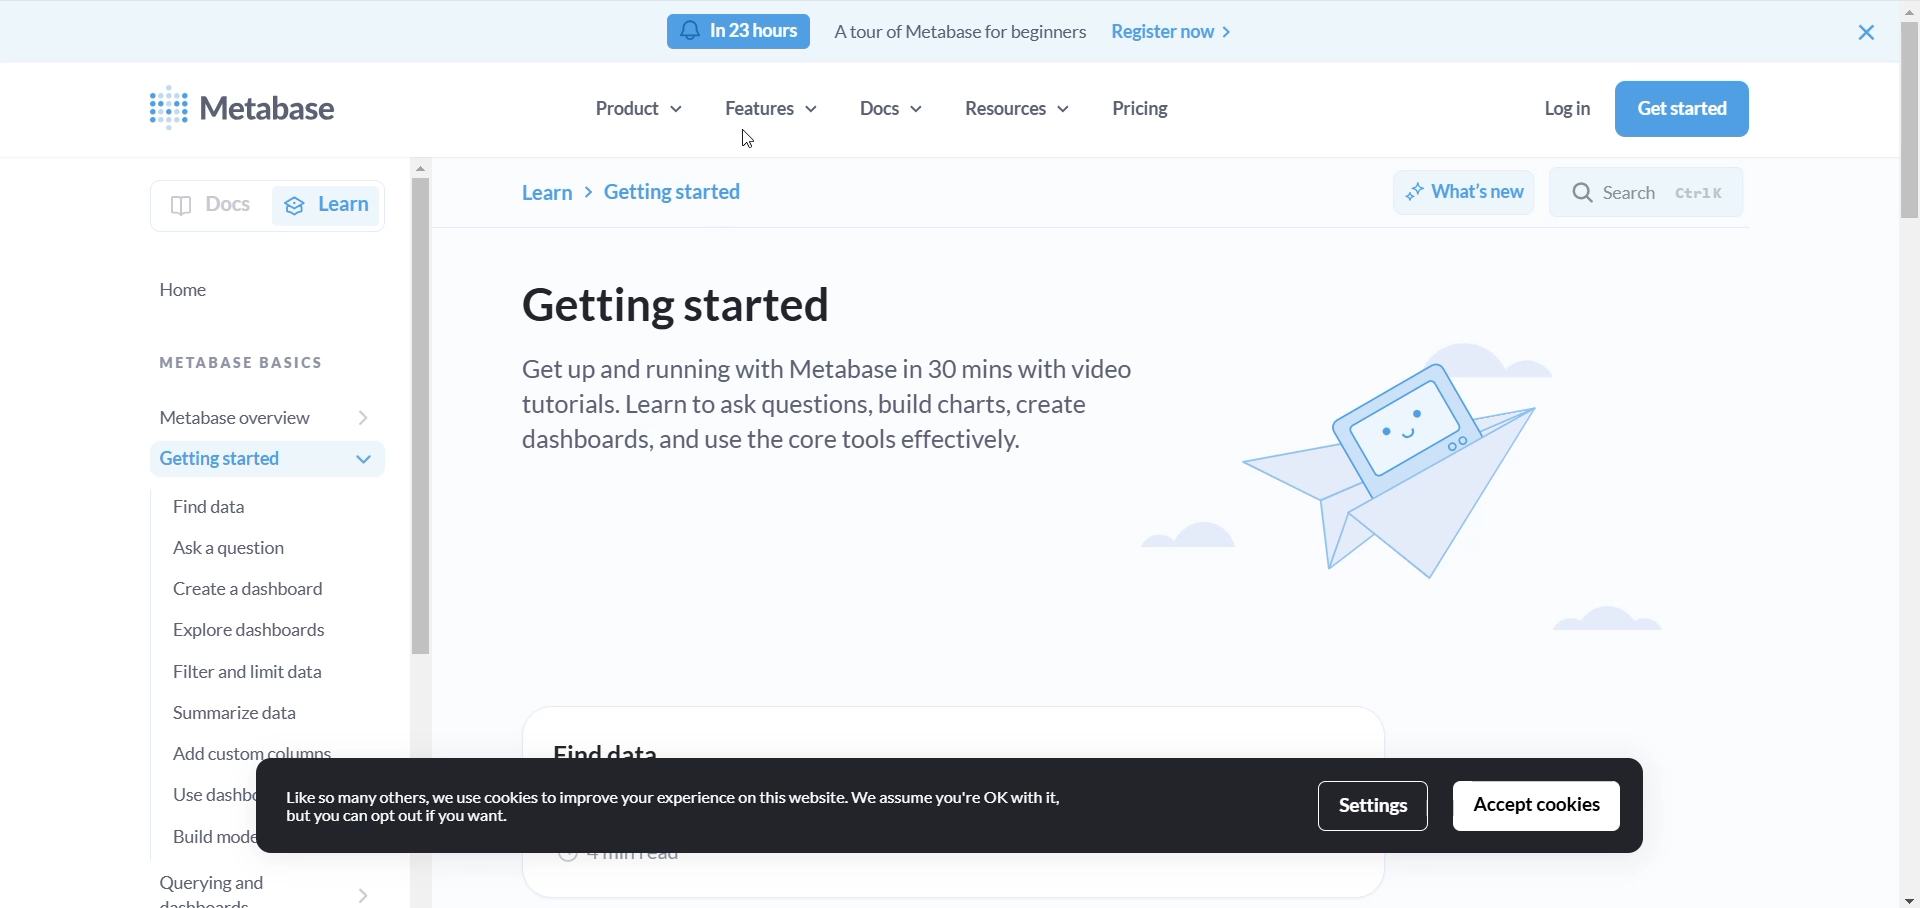 Image resolution: width=1920 pixels, height=908 pixels. Describe the element at coordinates (1661, 190) in the screenshot. I see `search ` at that location.